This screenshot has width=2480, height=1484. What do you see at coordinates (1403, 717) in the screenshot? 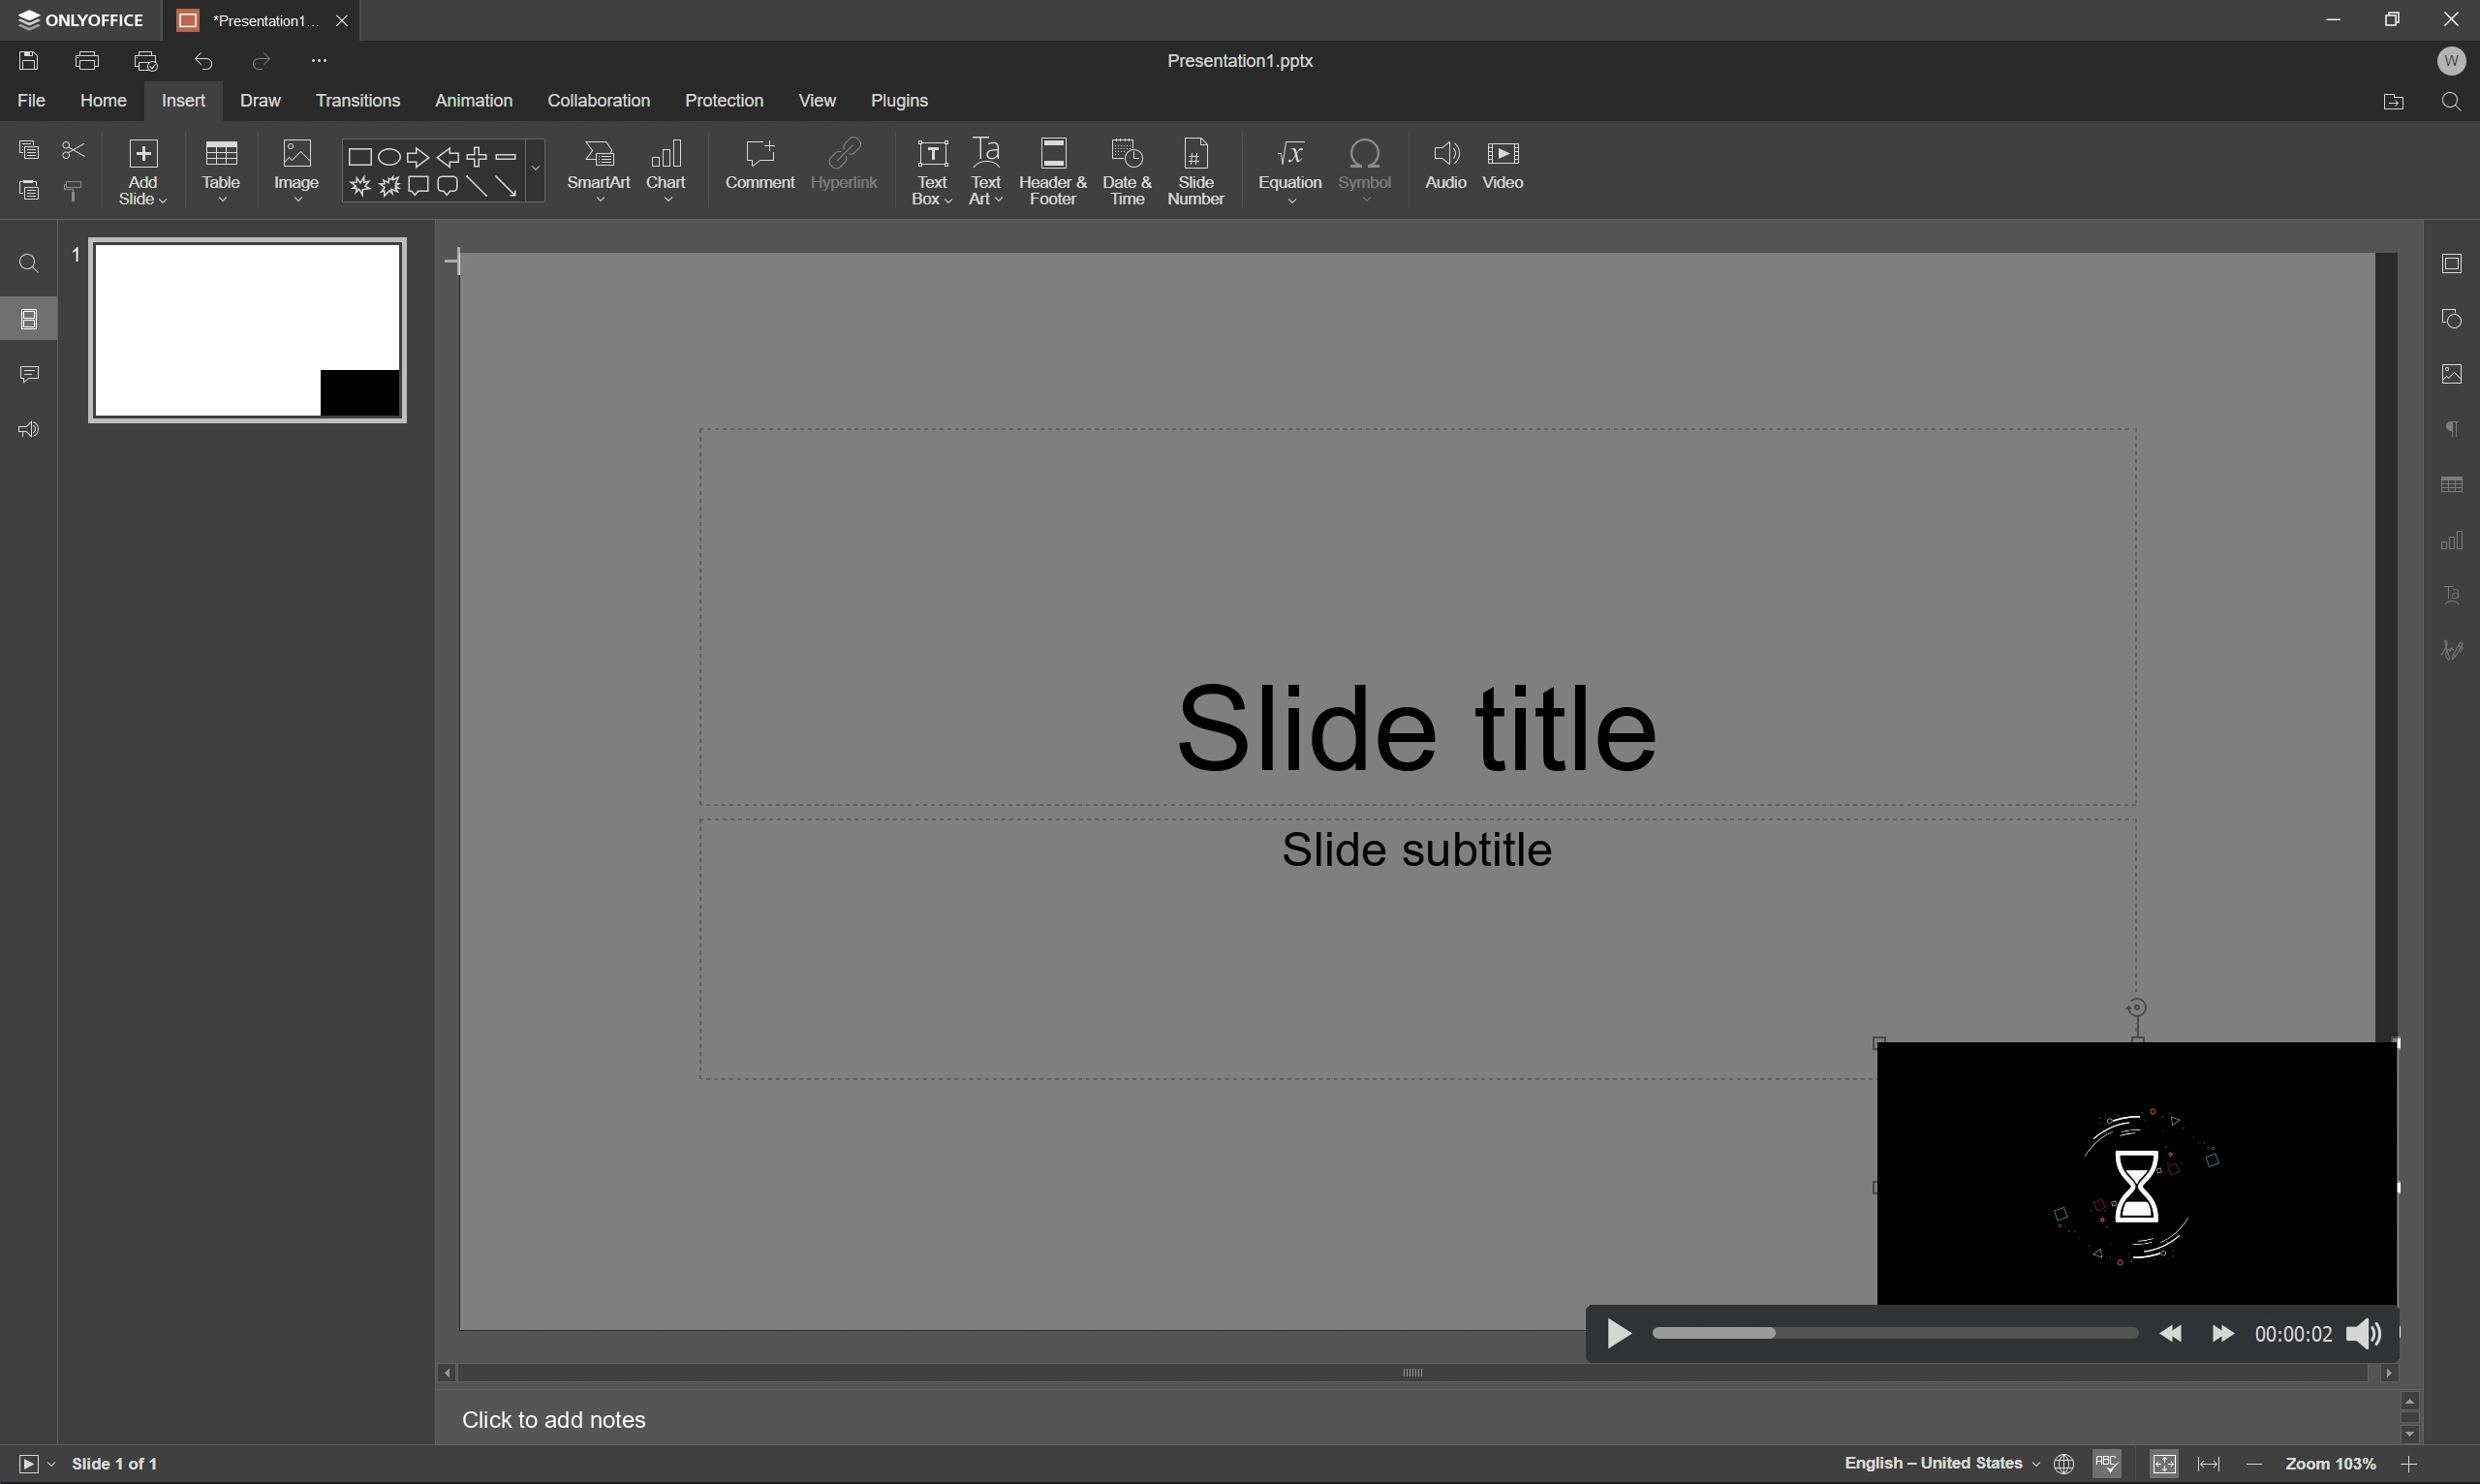
I see `slide title` at bounding box center [1403, 717].